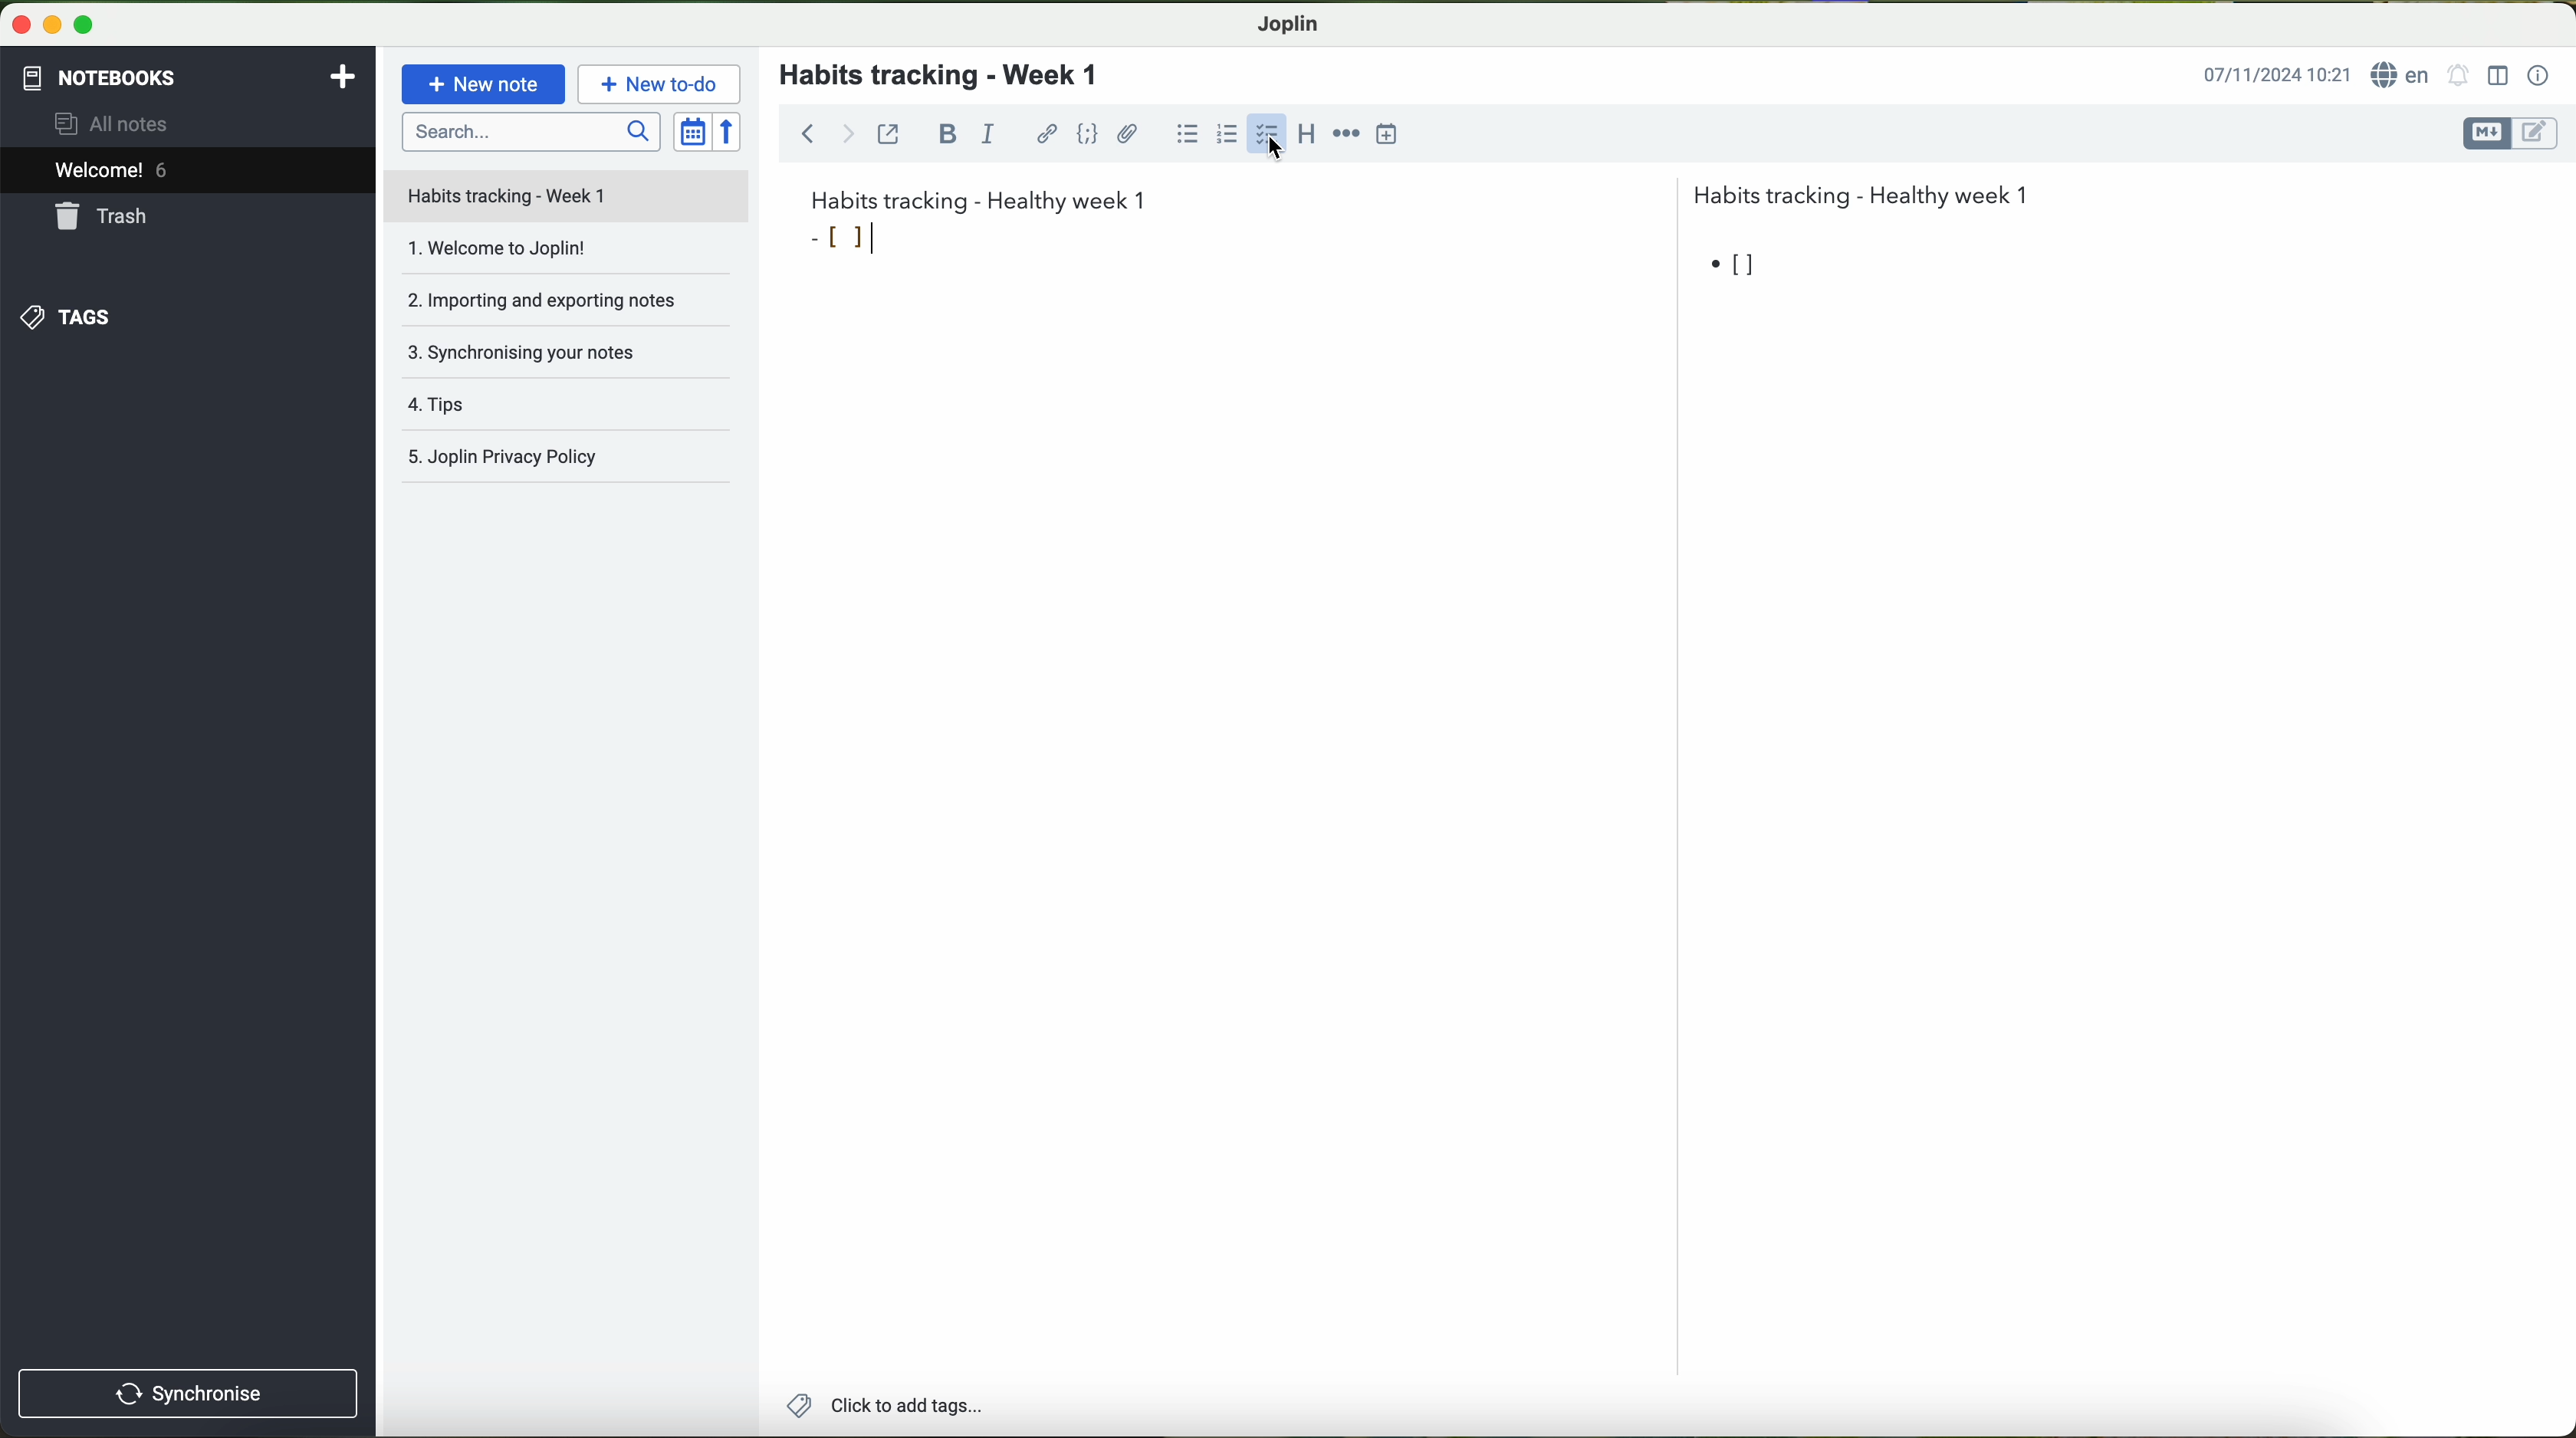 This screenshot has height=1438, width=2576. Describe the element at coordinates (112, 170) in the screenshot. I see `welcome 5` at that location.